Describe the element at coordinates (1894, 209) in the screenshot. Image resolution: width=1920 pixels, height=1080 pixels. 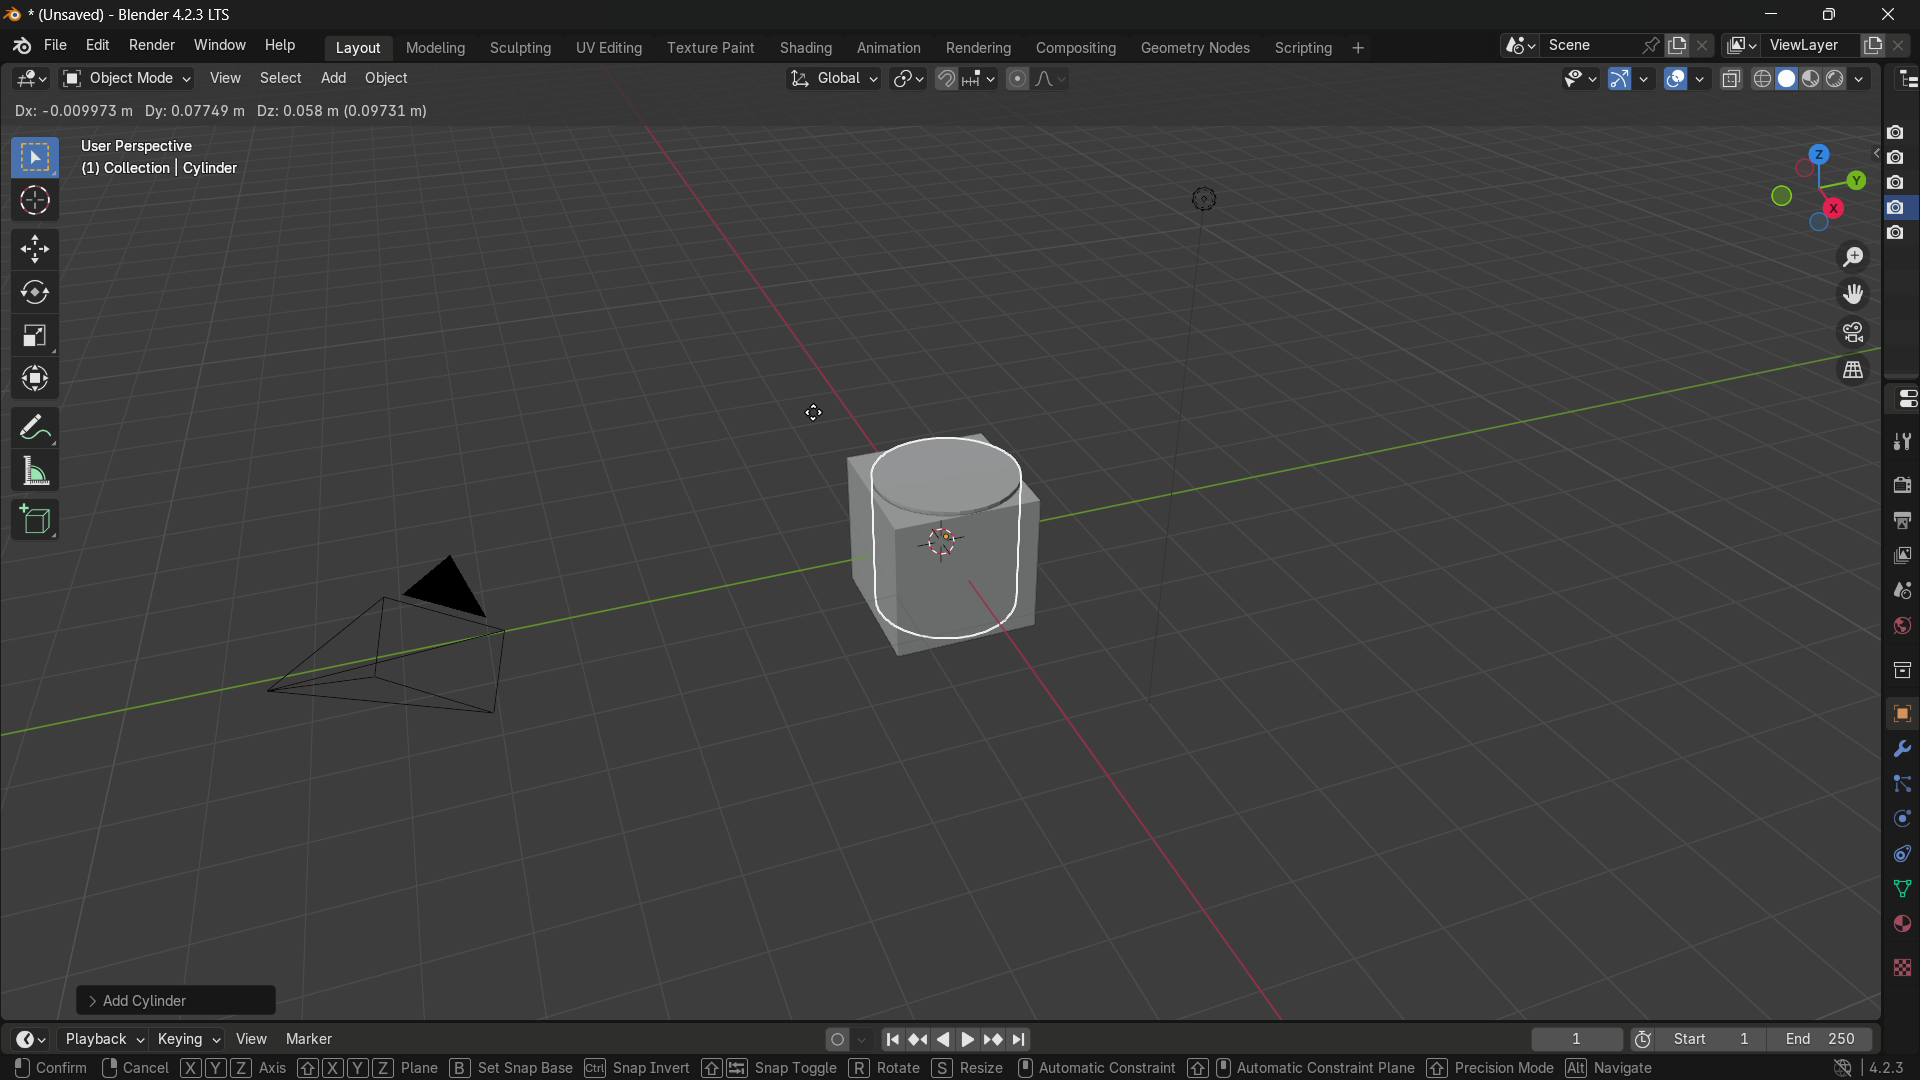
I see `capture` at that location.